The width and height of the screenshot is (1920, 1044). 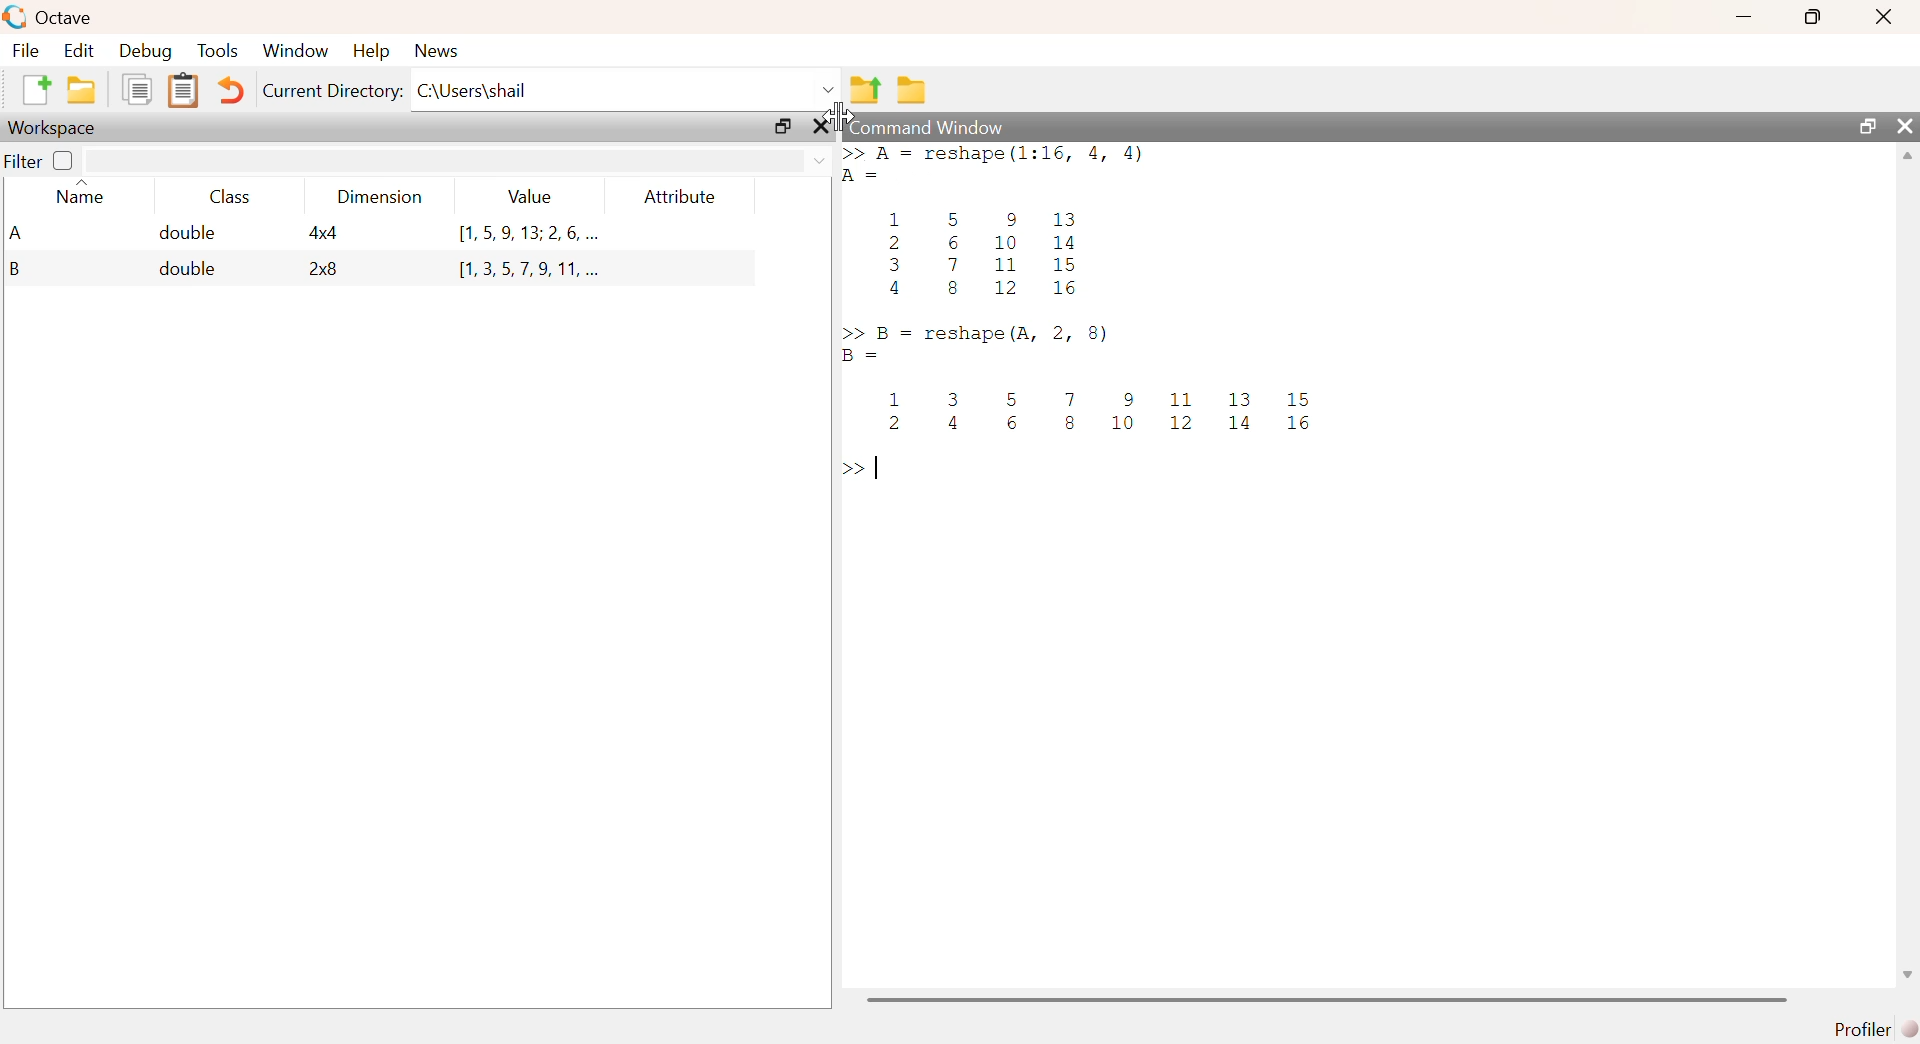 I want to click on maximize, so click(x=1864, y=125).